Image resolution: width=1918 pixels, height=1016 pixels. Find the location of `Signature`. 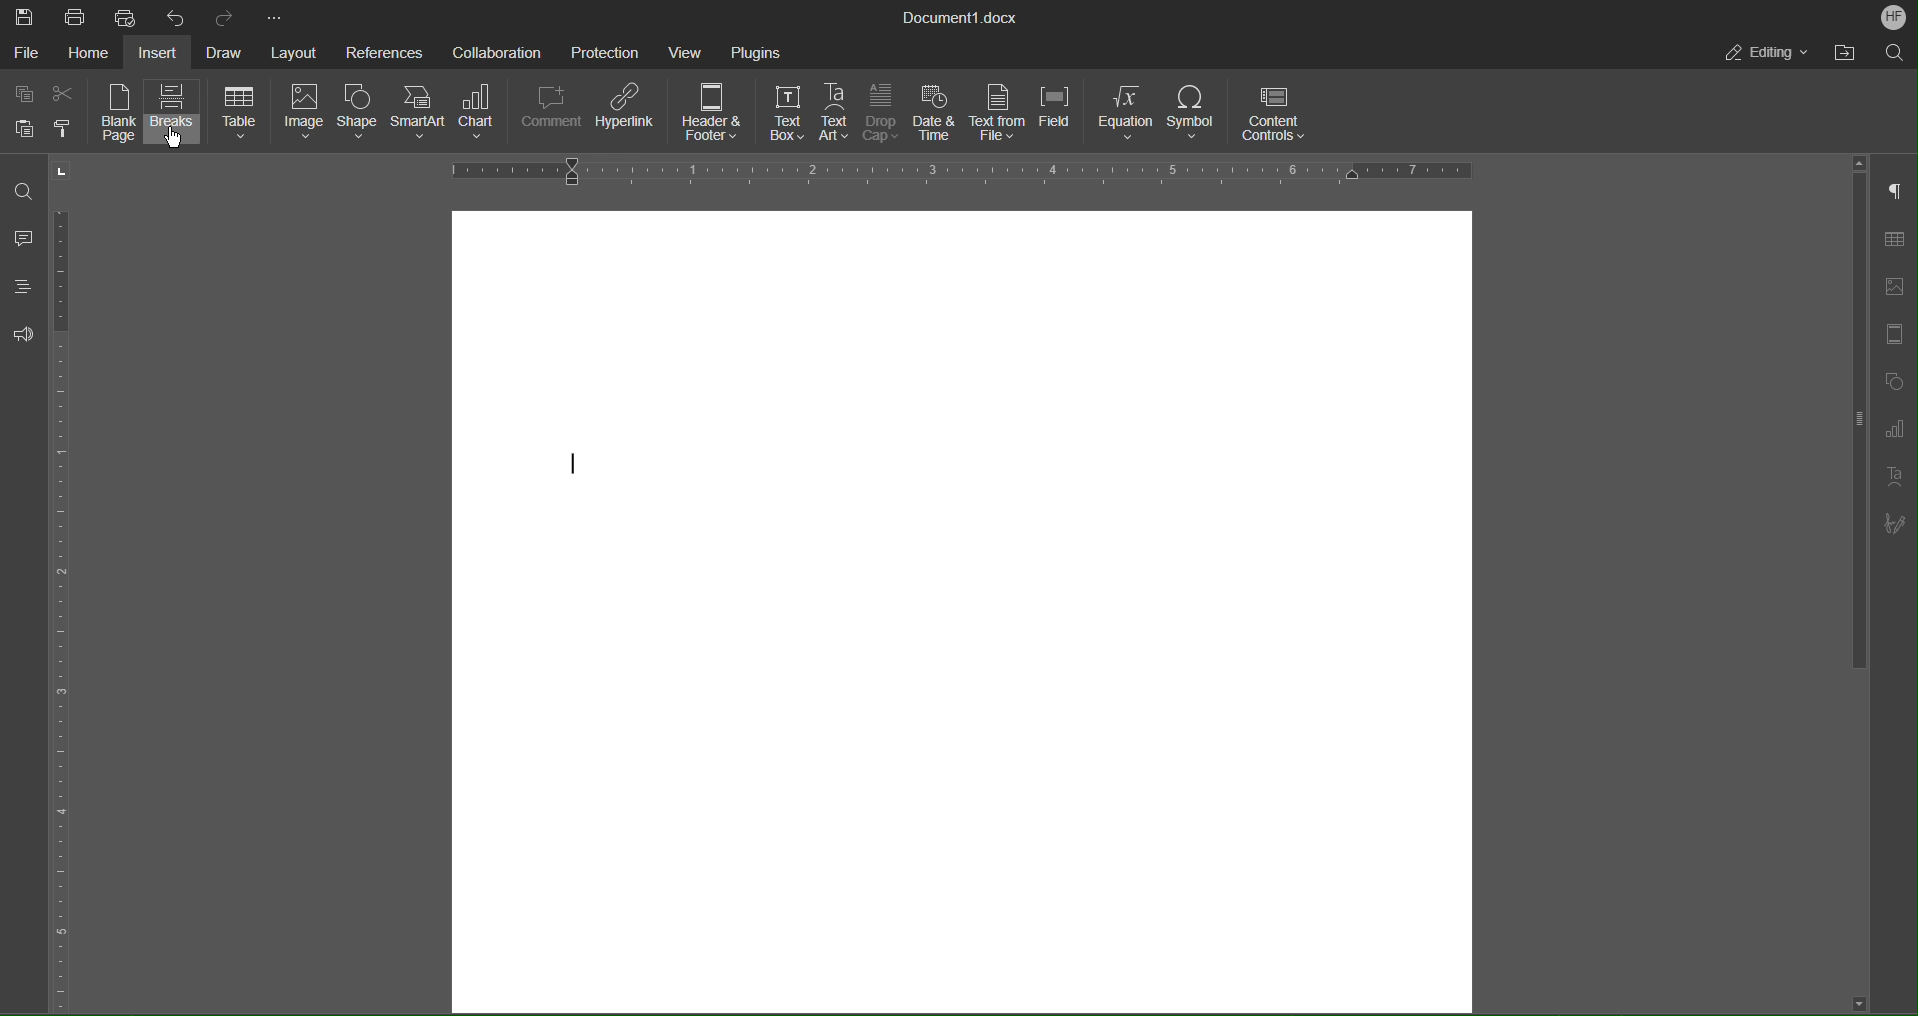

Signature is located at coordinates (1894, 524).